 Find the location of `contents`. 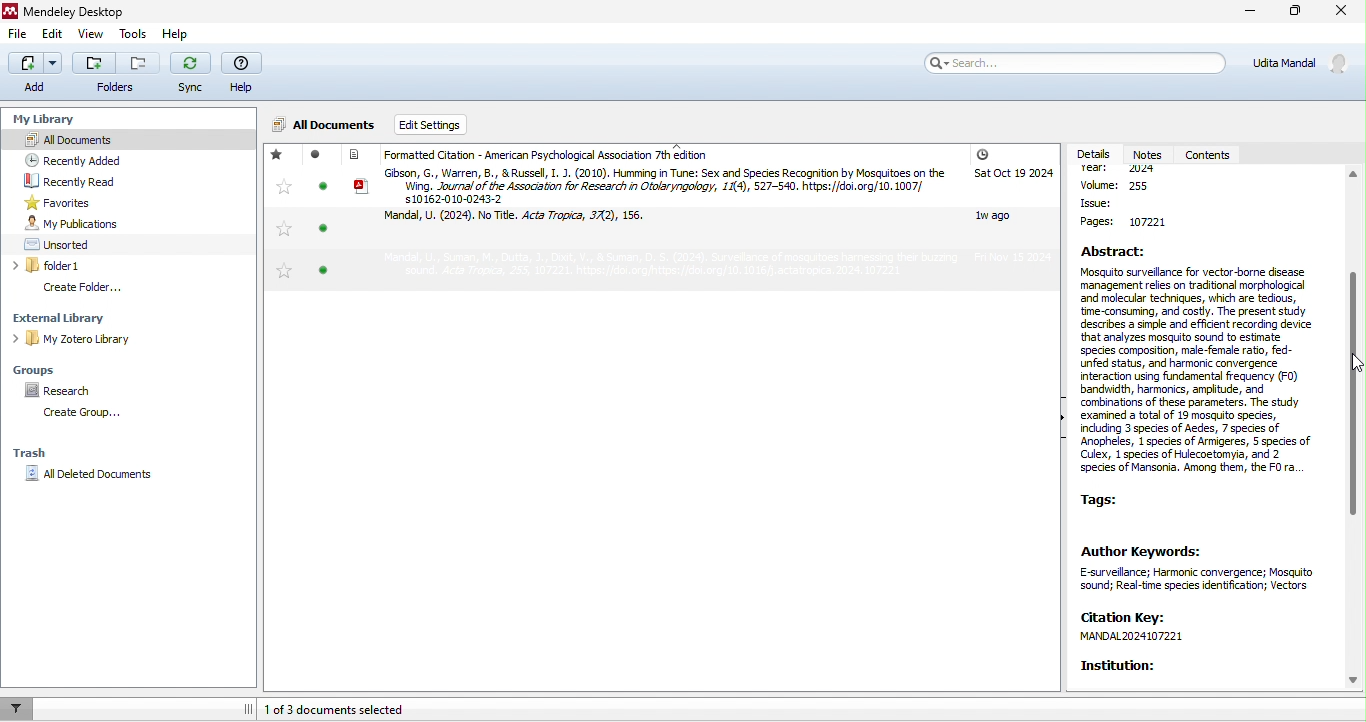

contents is located at coordinates (1210, 156).